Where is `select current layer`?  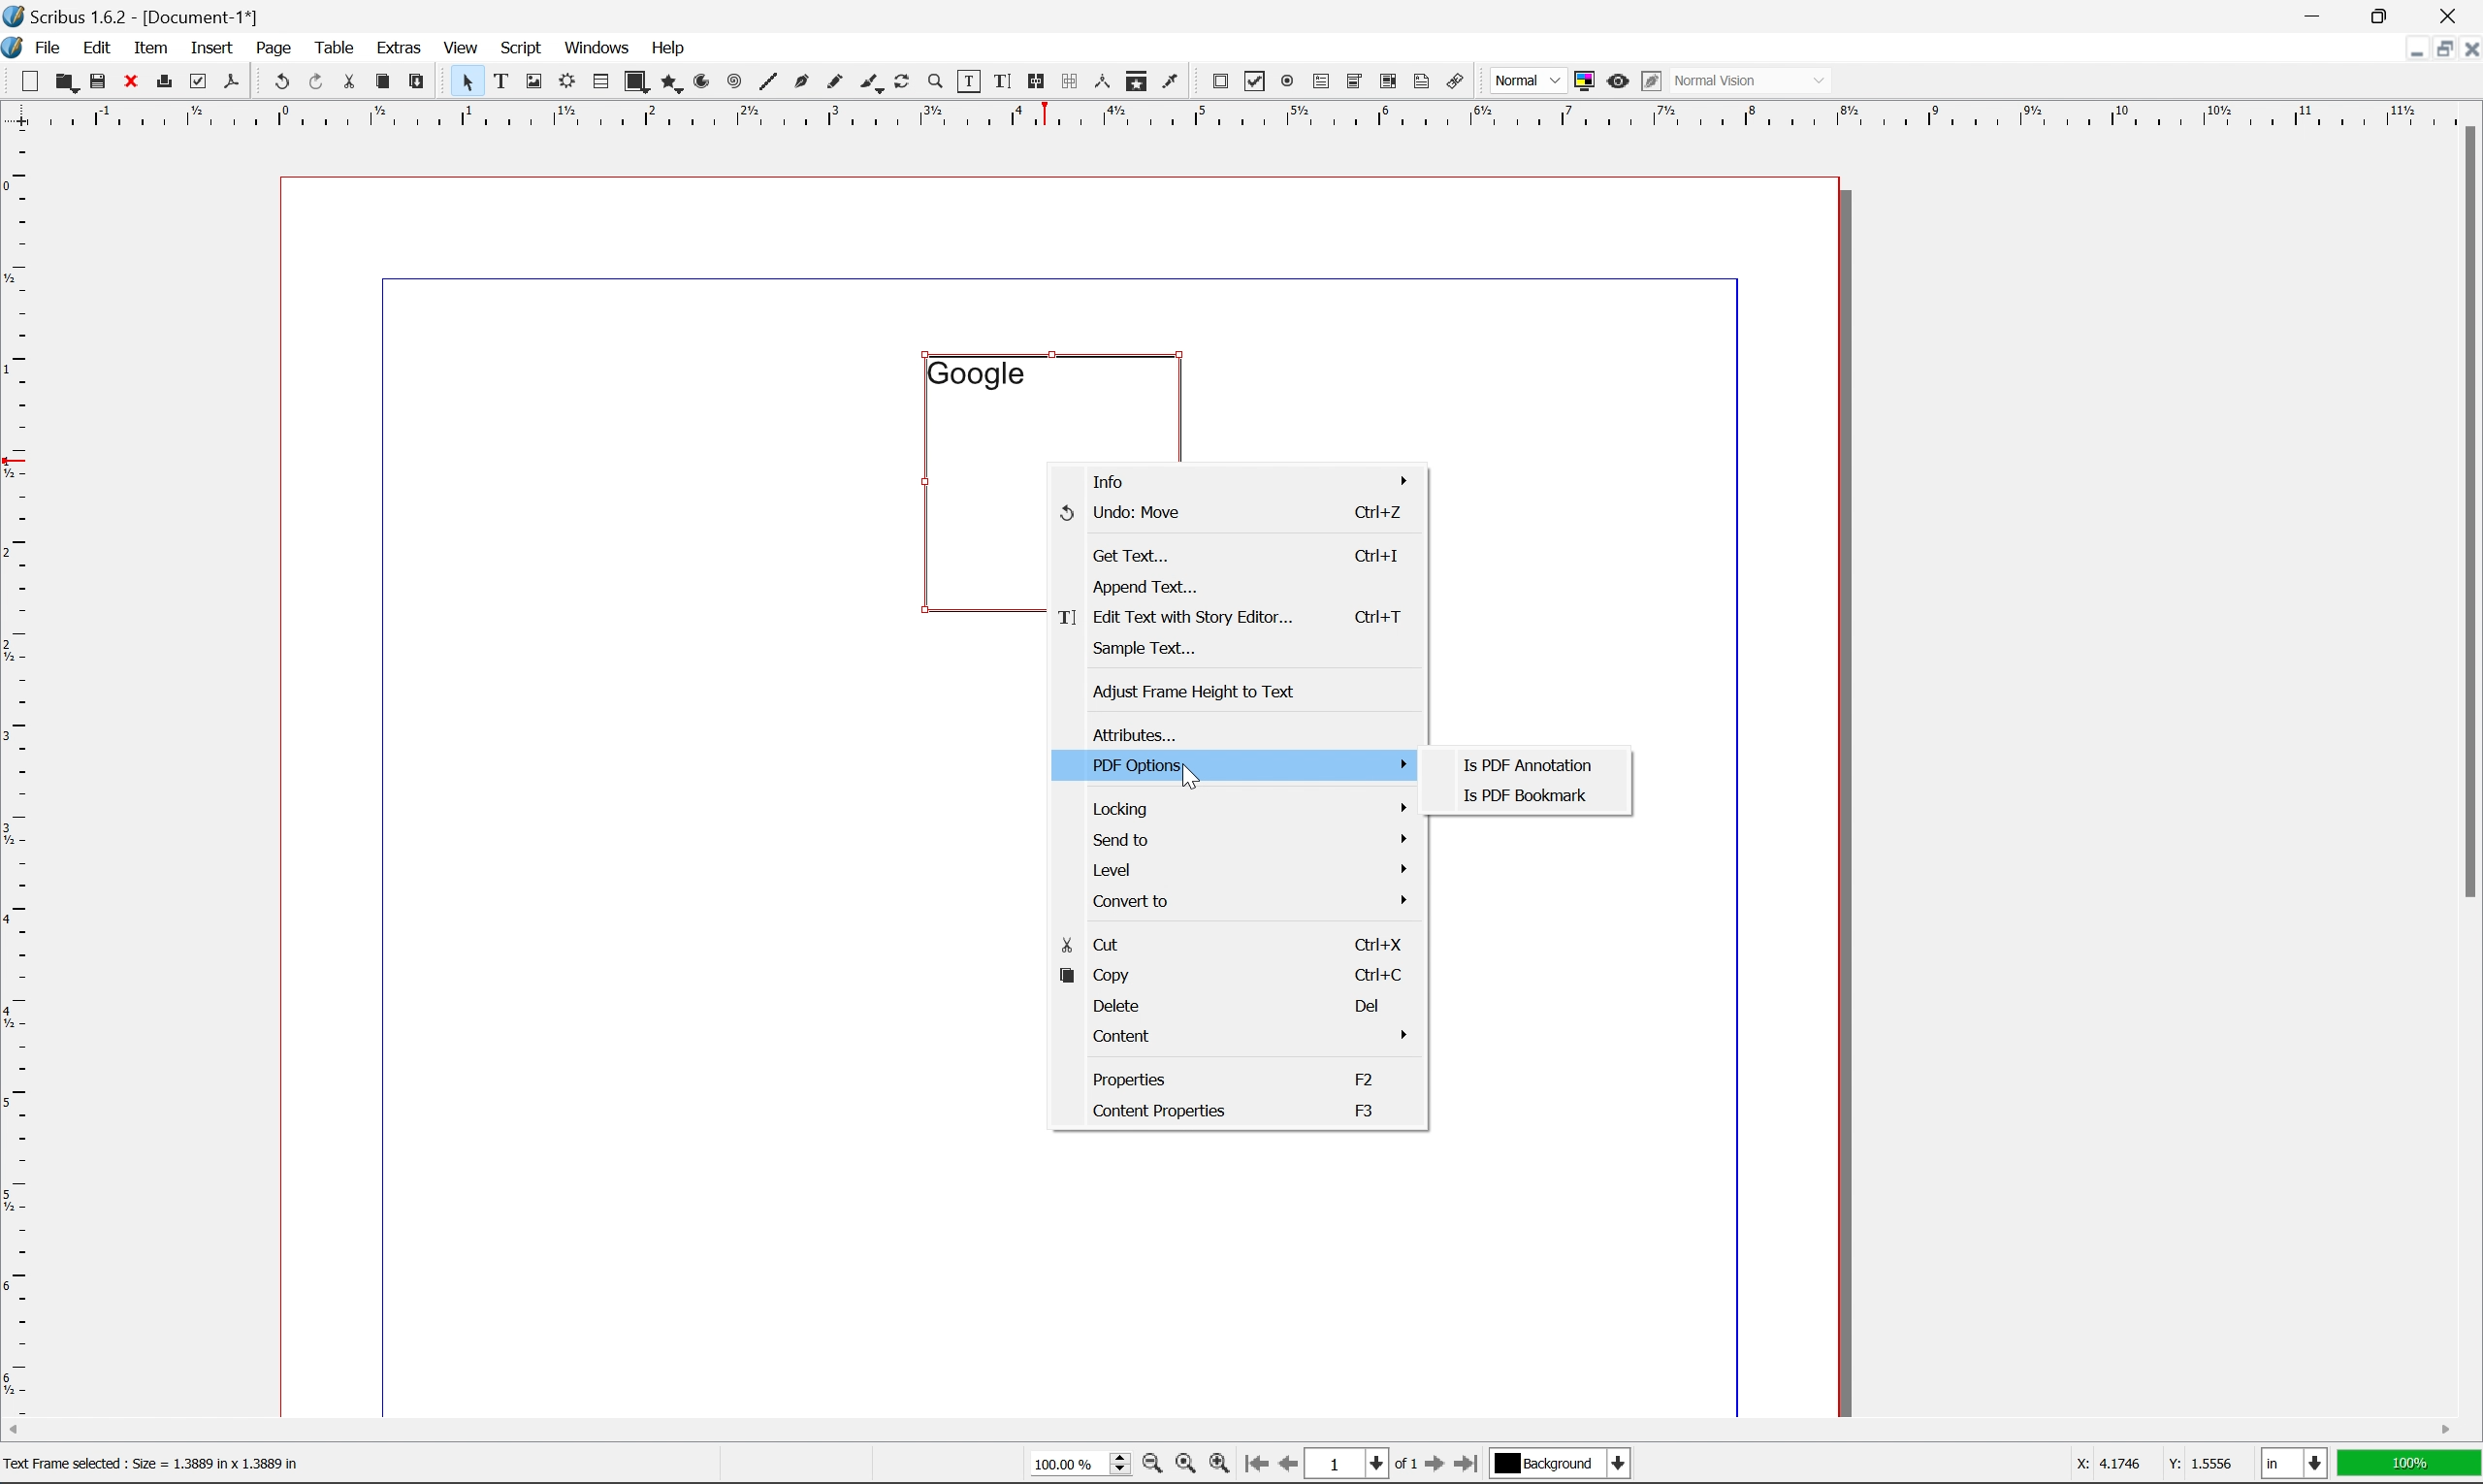 select current layer is located at coordinates (1557, 1464).